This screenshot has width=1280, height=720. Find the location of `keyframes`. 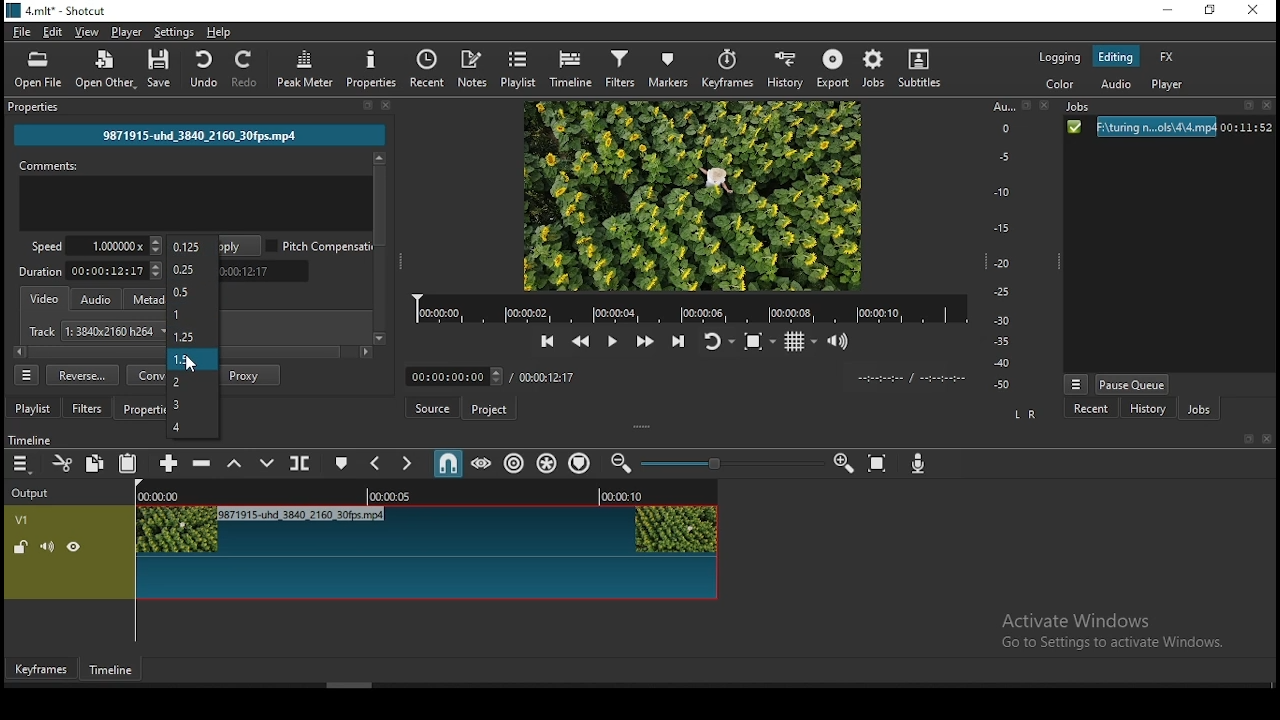

keyframes is located at coordinates (42, 671).